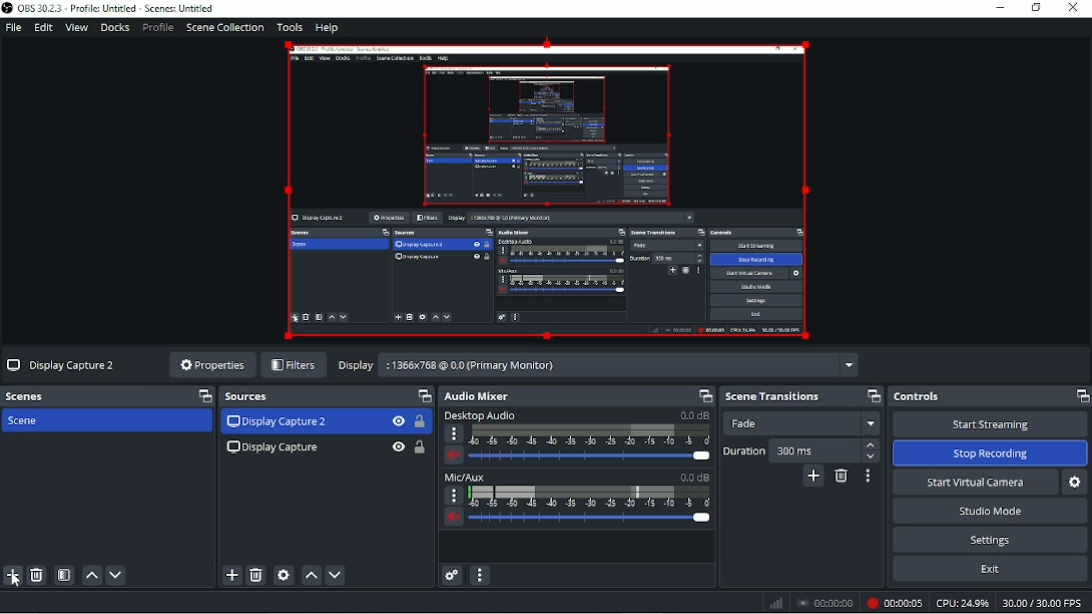  I want to click on 00:00:00, so click(824, 604).